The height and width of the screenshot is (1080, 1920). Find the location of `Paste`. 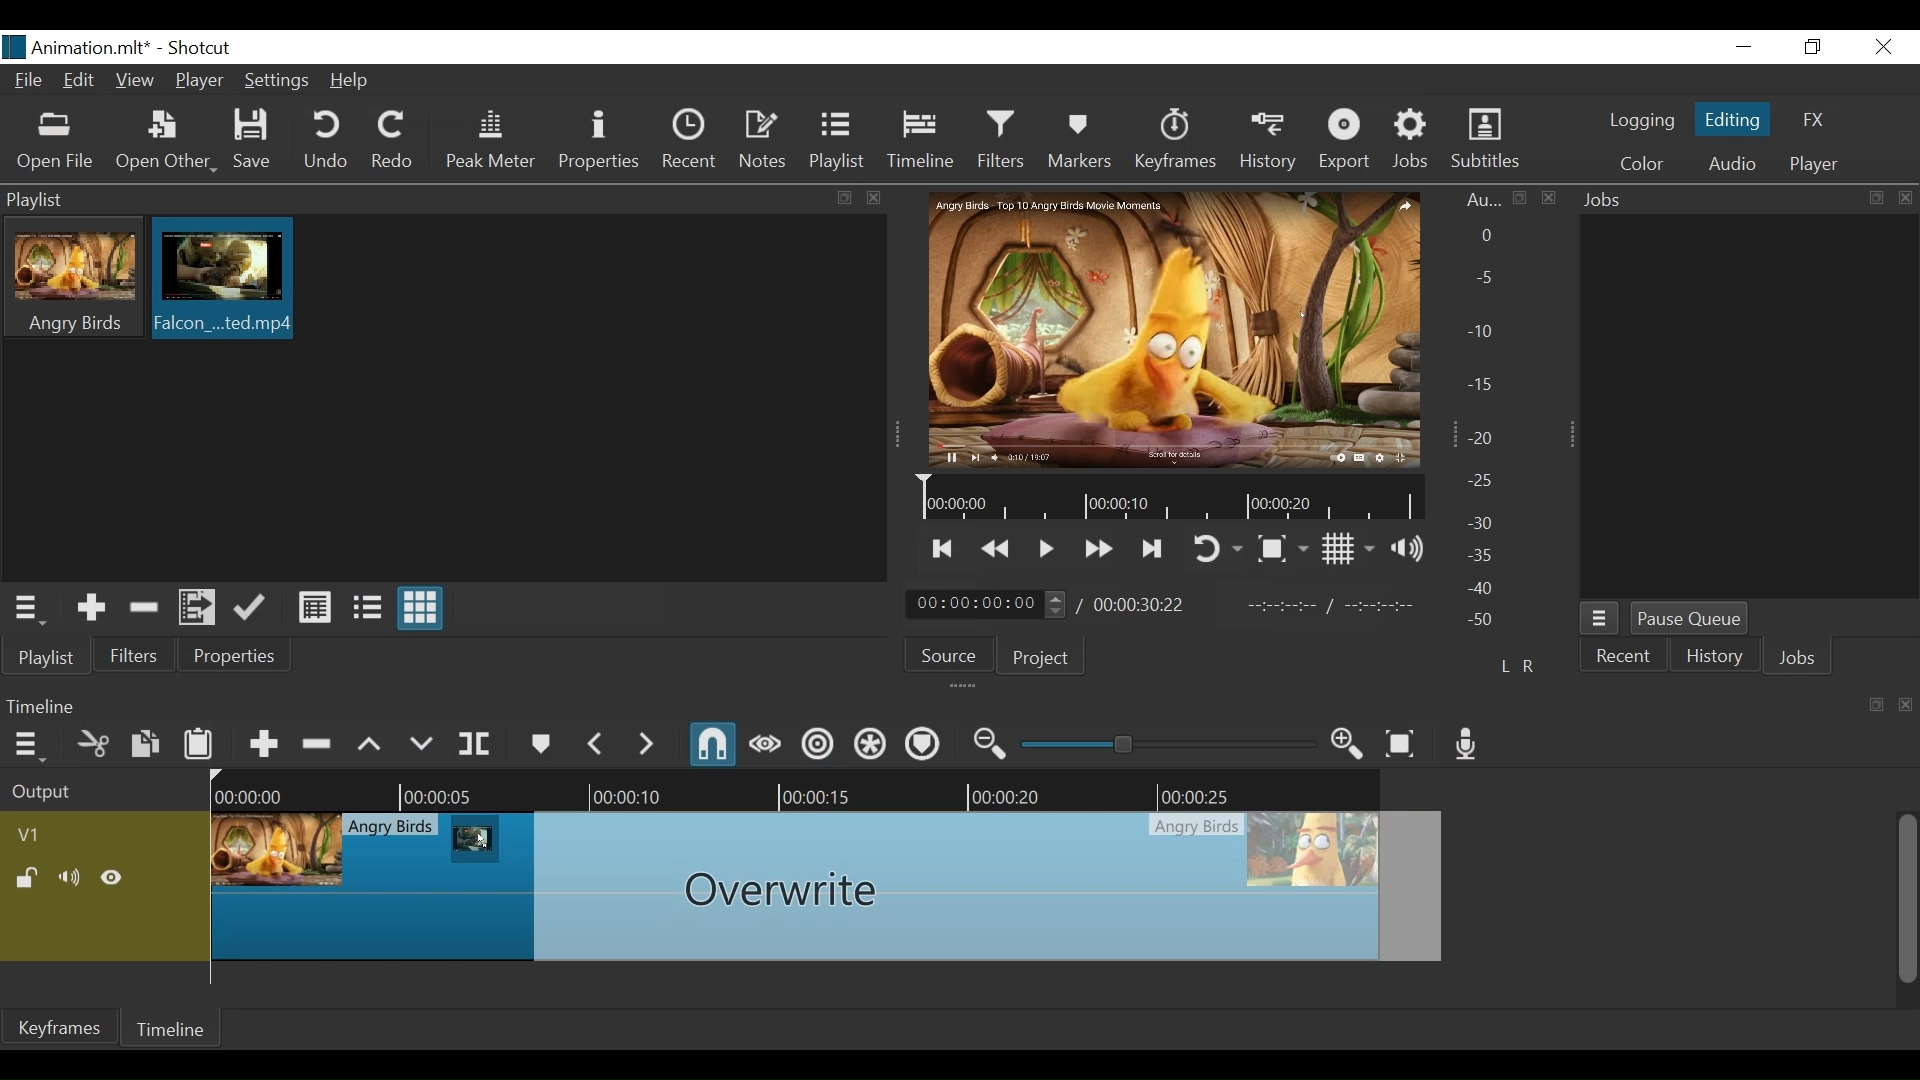

Paste is located at coordinates (199, 741).